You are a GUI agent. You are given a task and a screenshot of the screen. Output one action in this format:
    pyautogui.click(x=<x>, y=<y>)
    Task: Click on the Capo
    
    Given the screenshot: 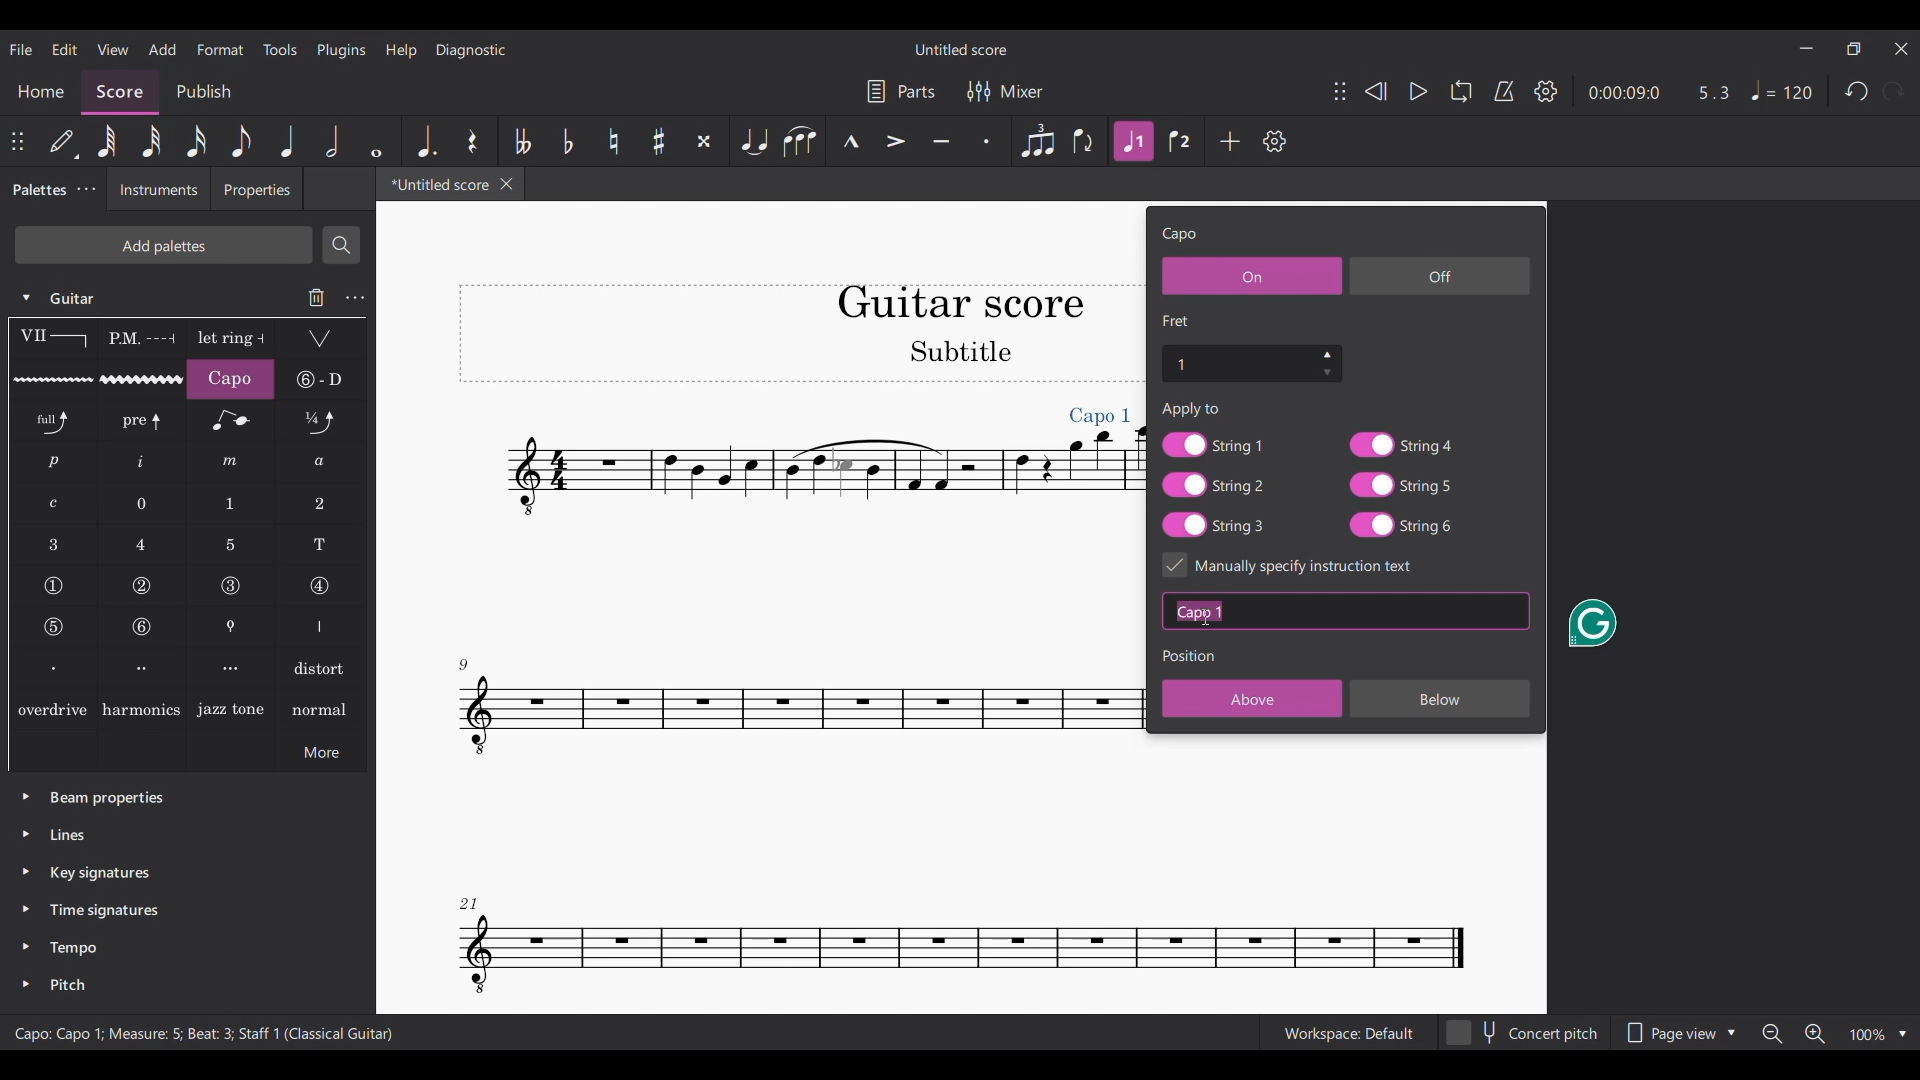 What is the action you would take?
    pyautogui.click(x=230, y=379)
    